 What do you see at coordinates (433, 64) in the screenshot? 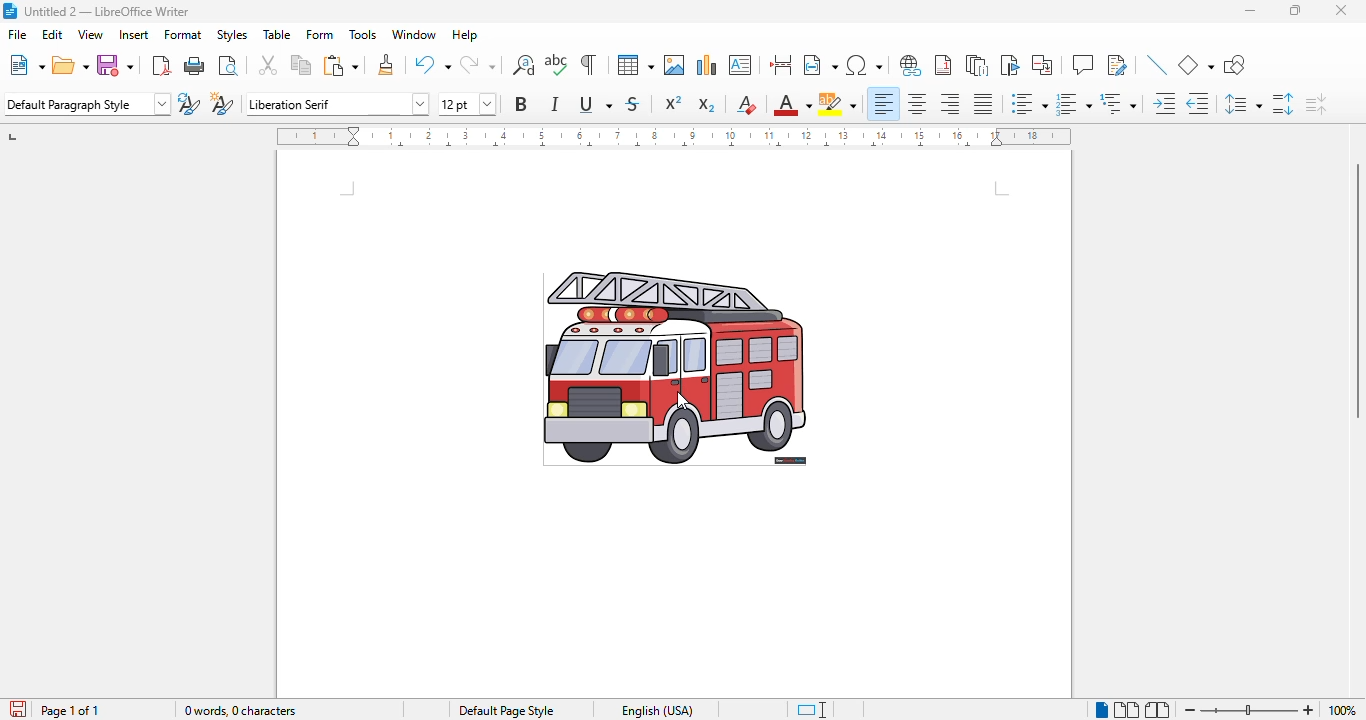
I see `undo` at bounding box center [433, 64].